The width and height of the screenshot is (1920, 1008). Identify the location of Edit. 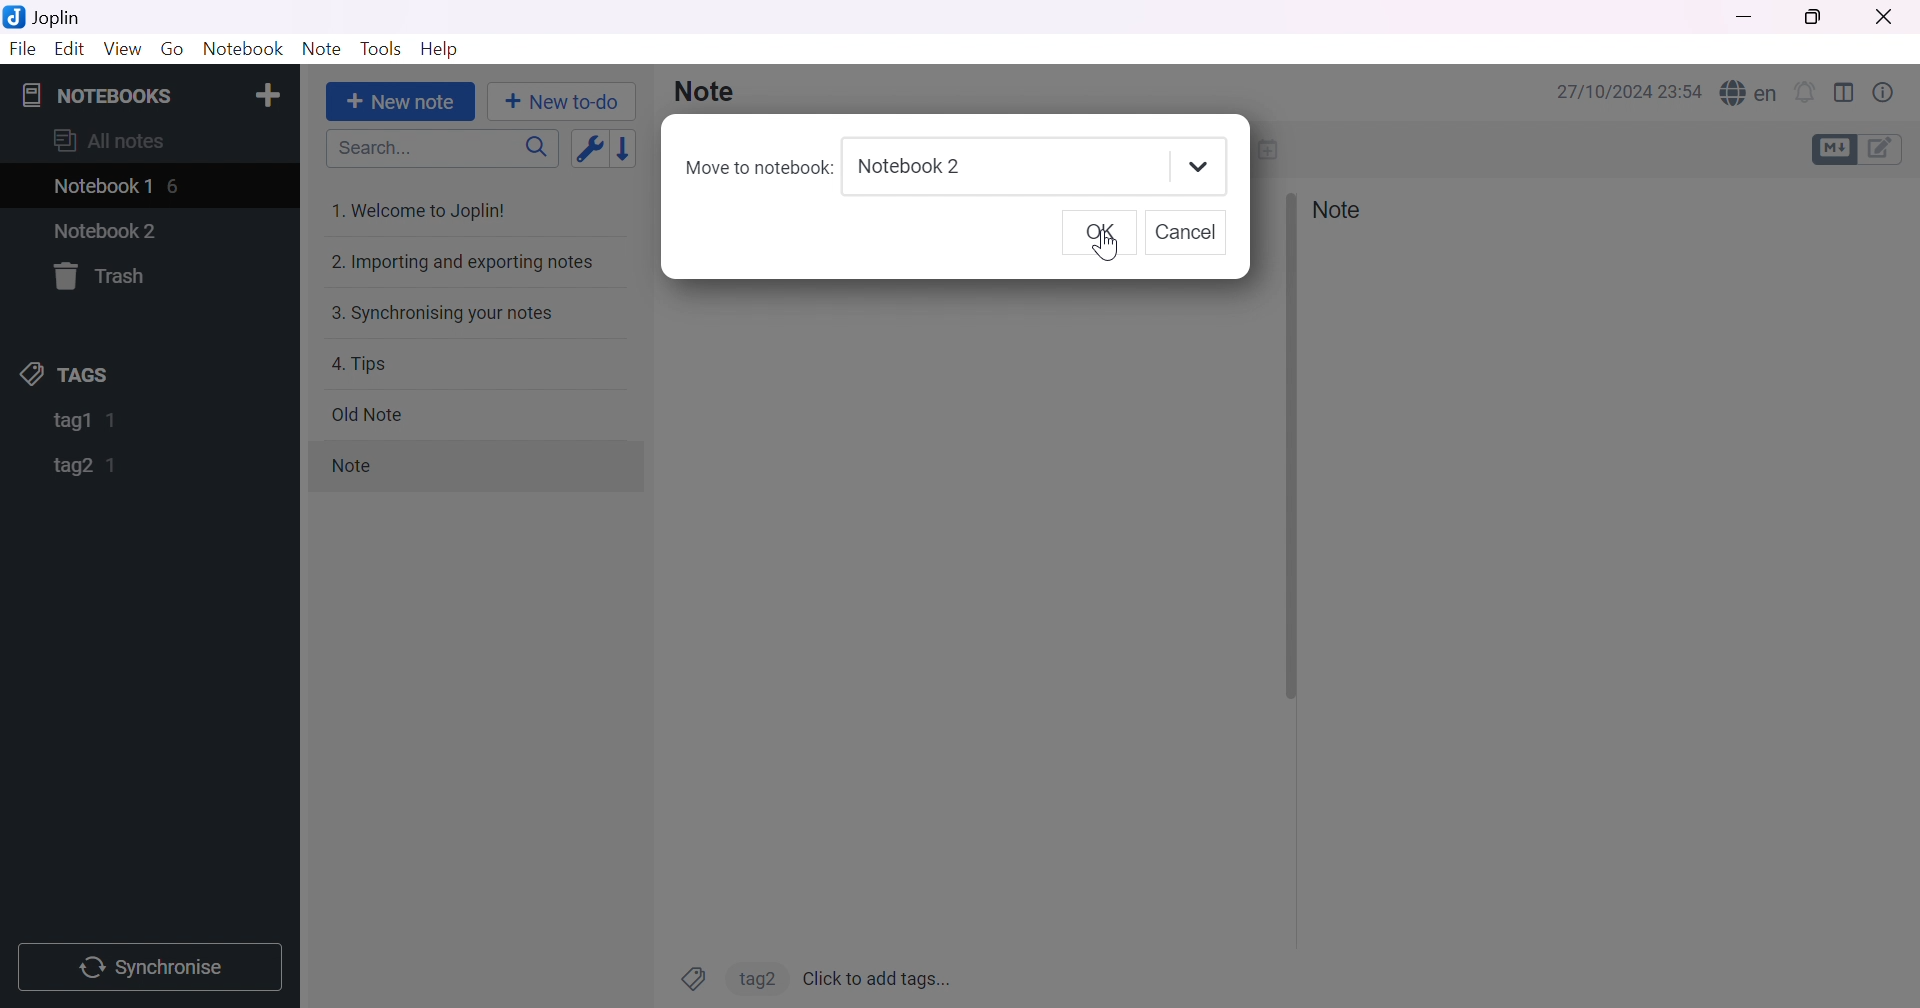
(71, 52).